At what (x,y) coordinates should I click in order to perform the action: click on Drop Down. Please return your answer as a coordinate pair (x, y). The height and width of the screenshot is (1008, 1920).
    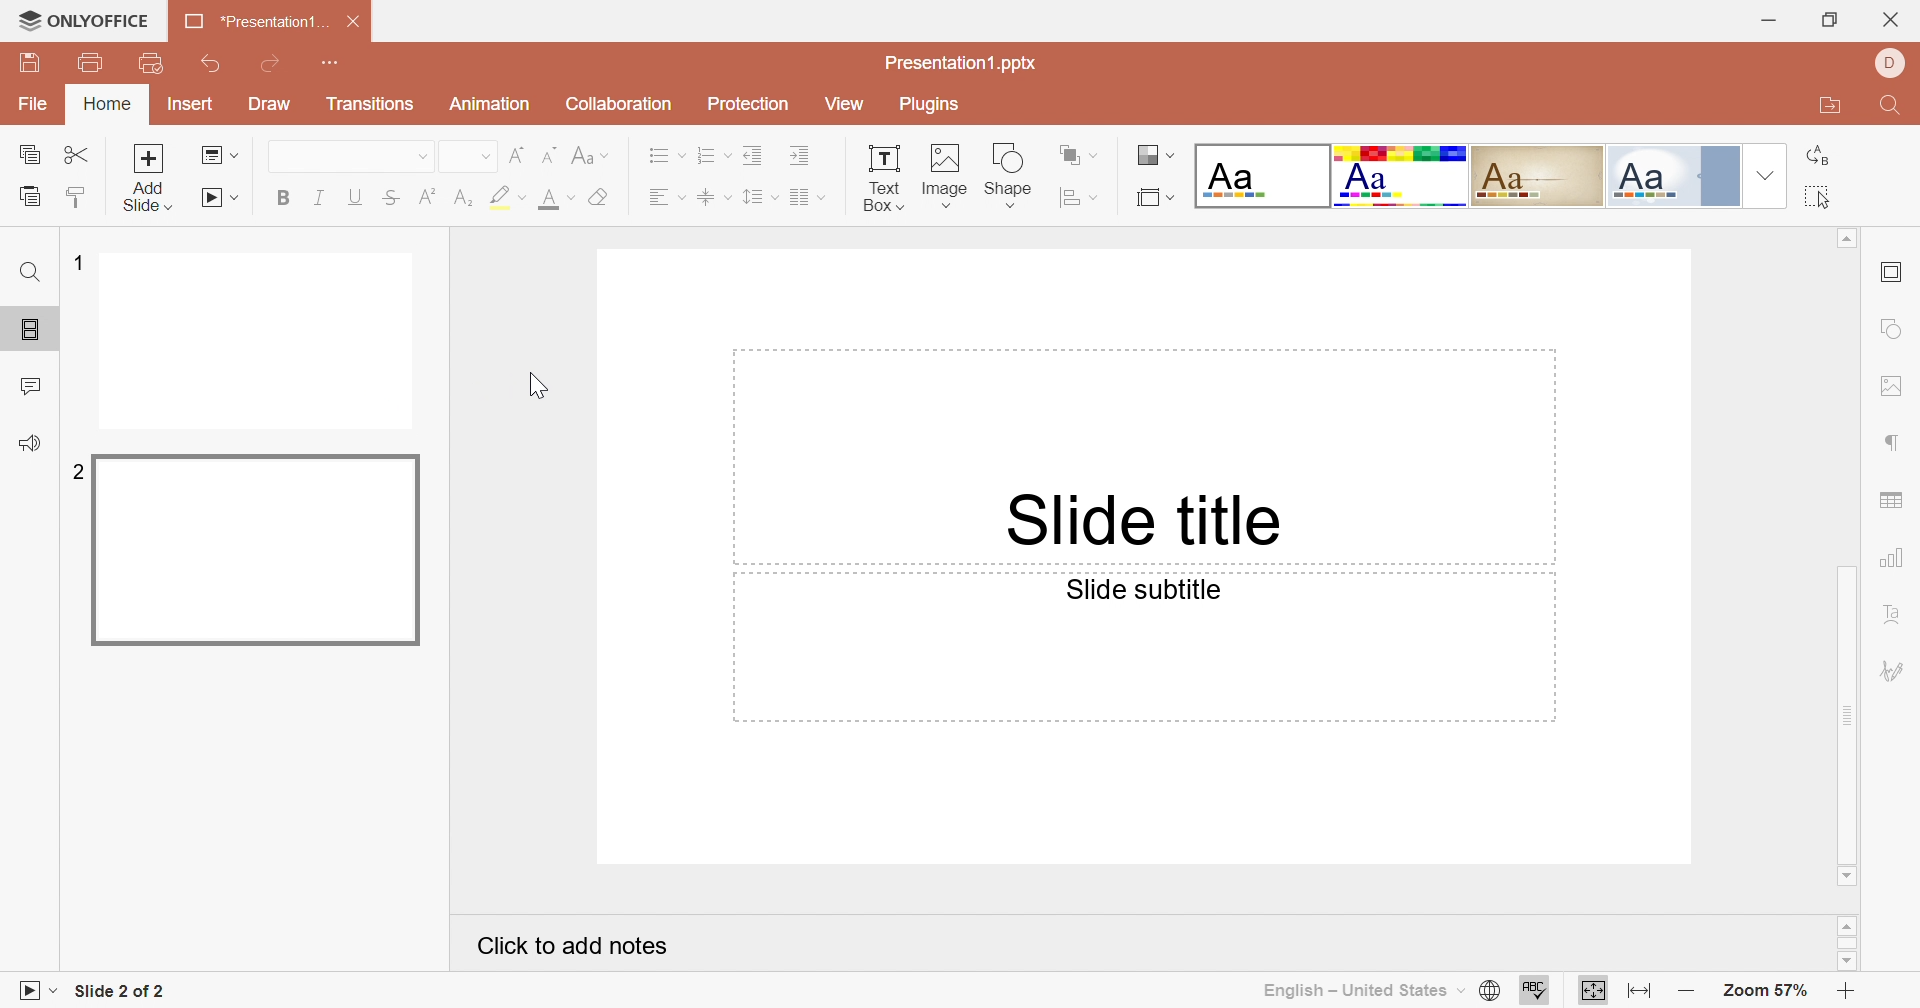
    Looking at the image, I should click on (1764, 175).